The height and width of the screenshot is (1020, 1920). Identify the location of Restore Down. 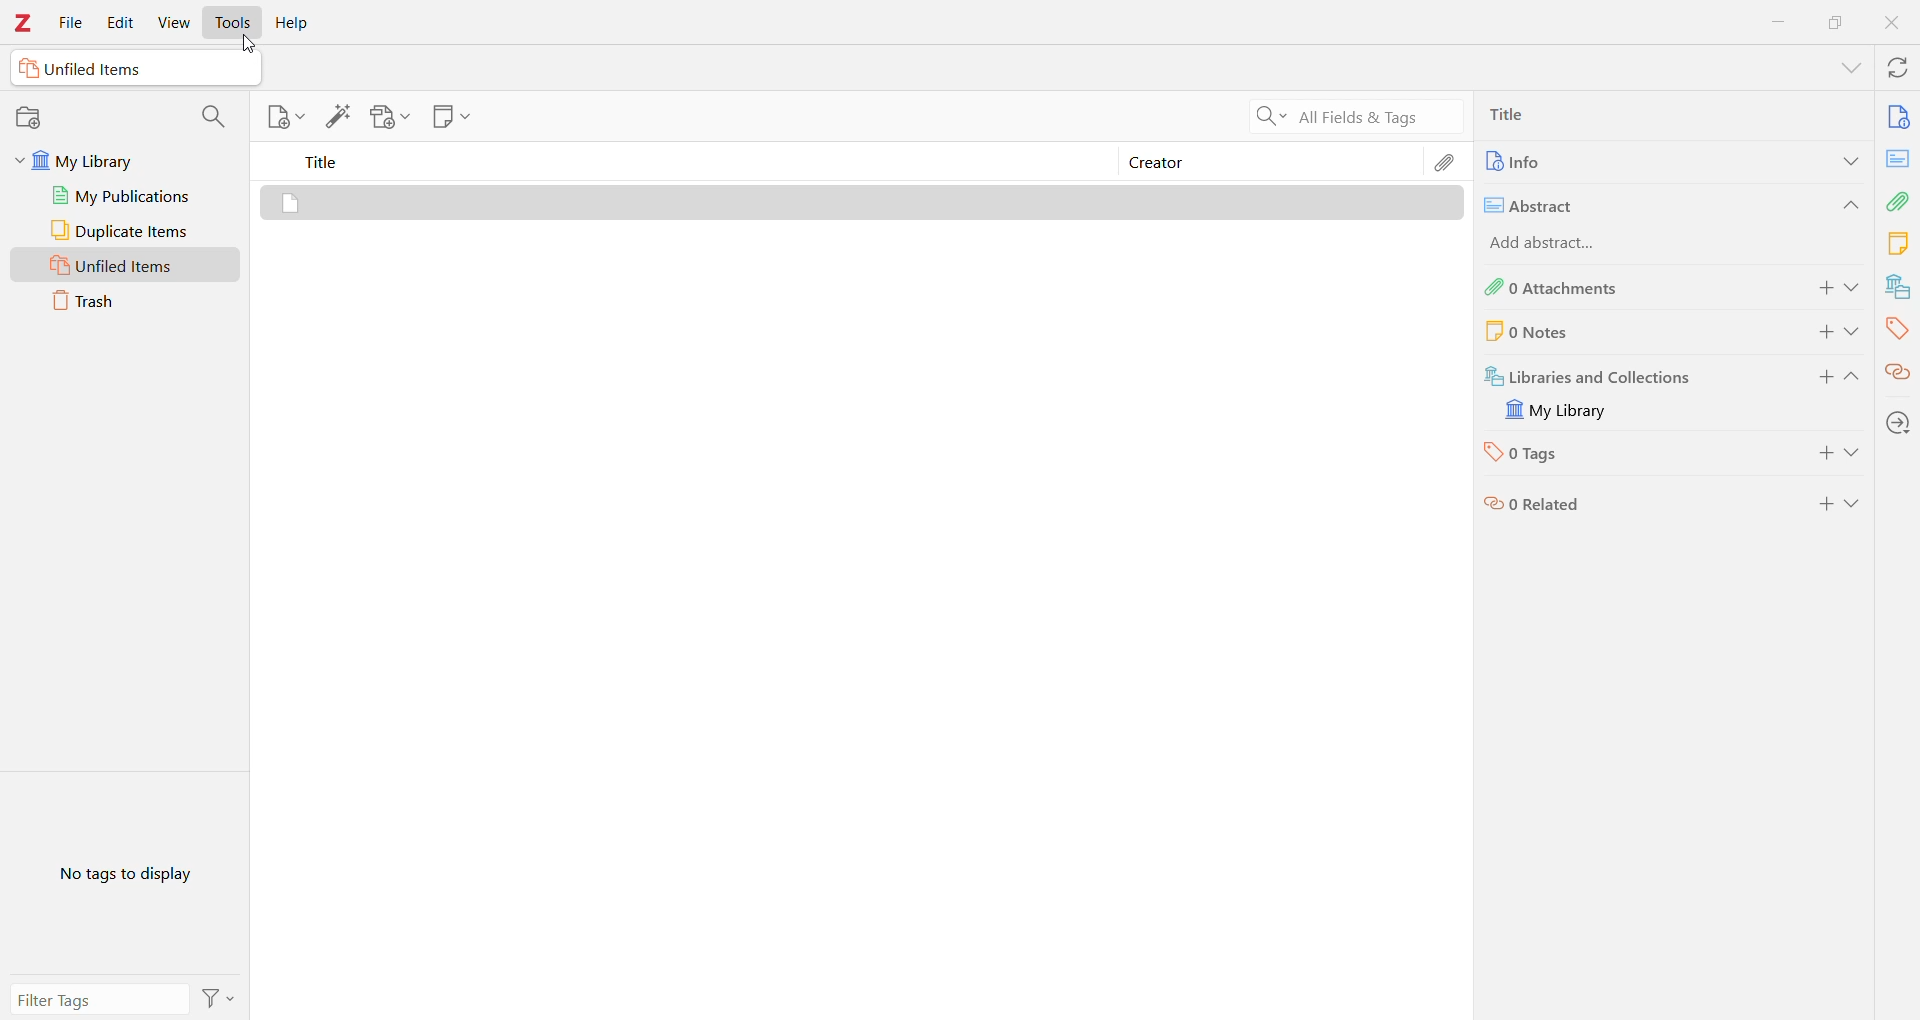
(1837, 18).